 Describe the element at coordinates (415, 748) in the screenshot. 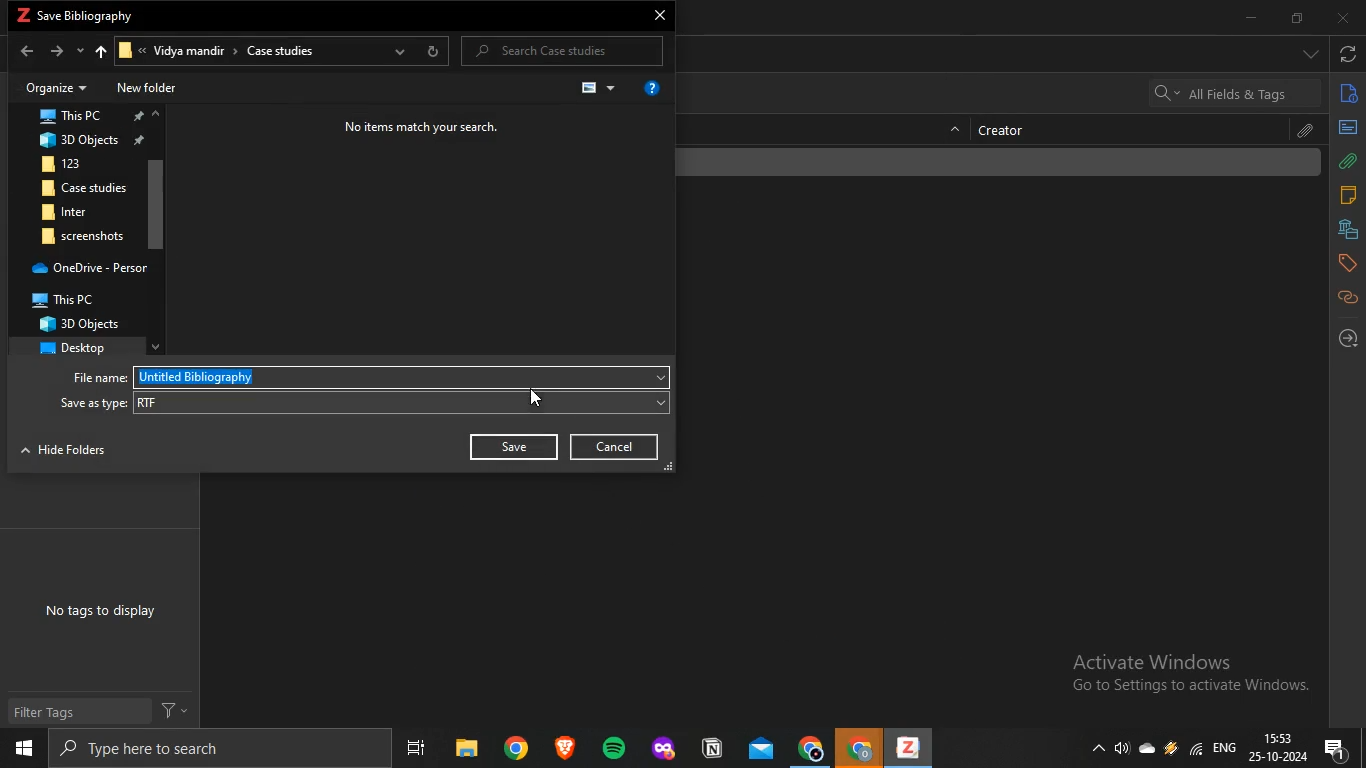

I see `task view` at that location.